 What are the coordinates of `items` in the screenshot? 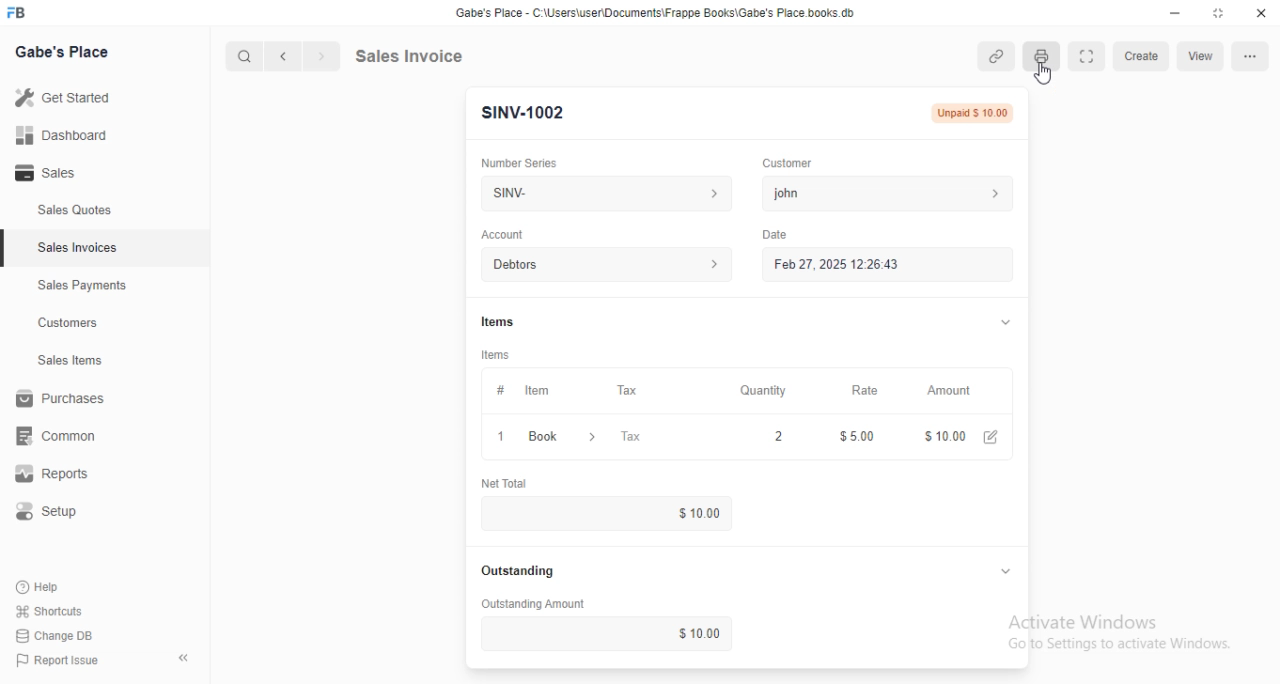 It's located at (496, 354).